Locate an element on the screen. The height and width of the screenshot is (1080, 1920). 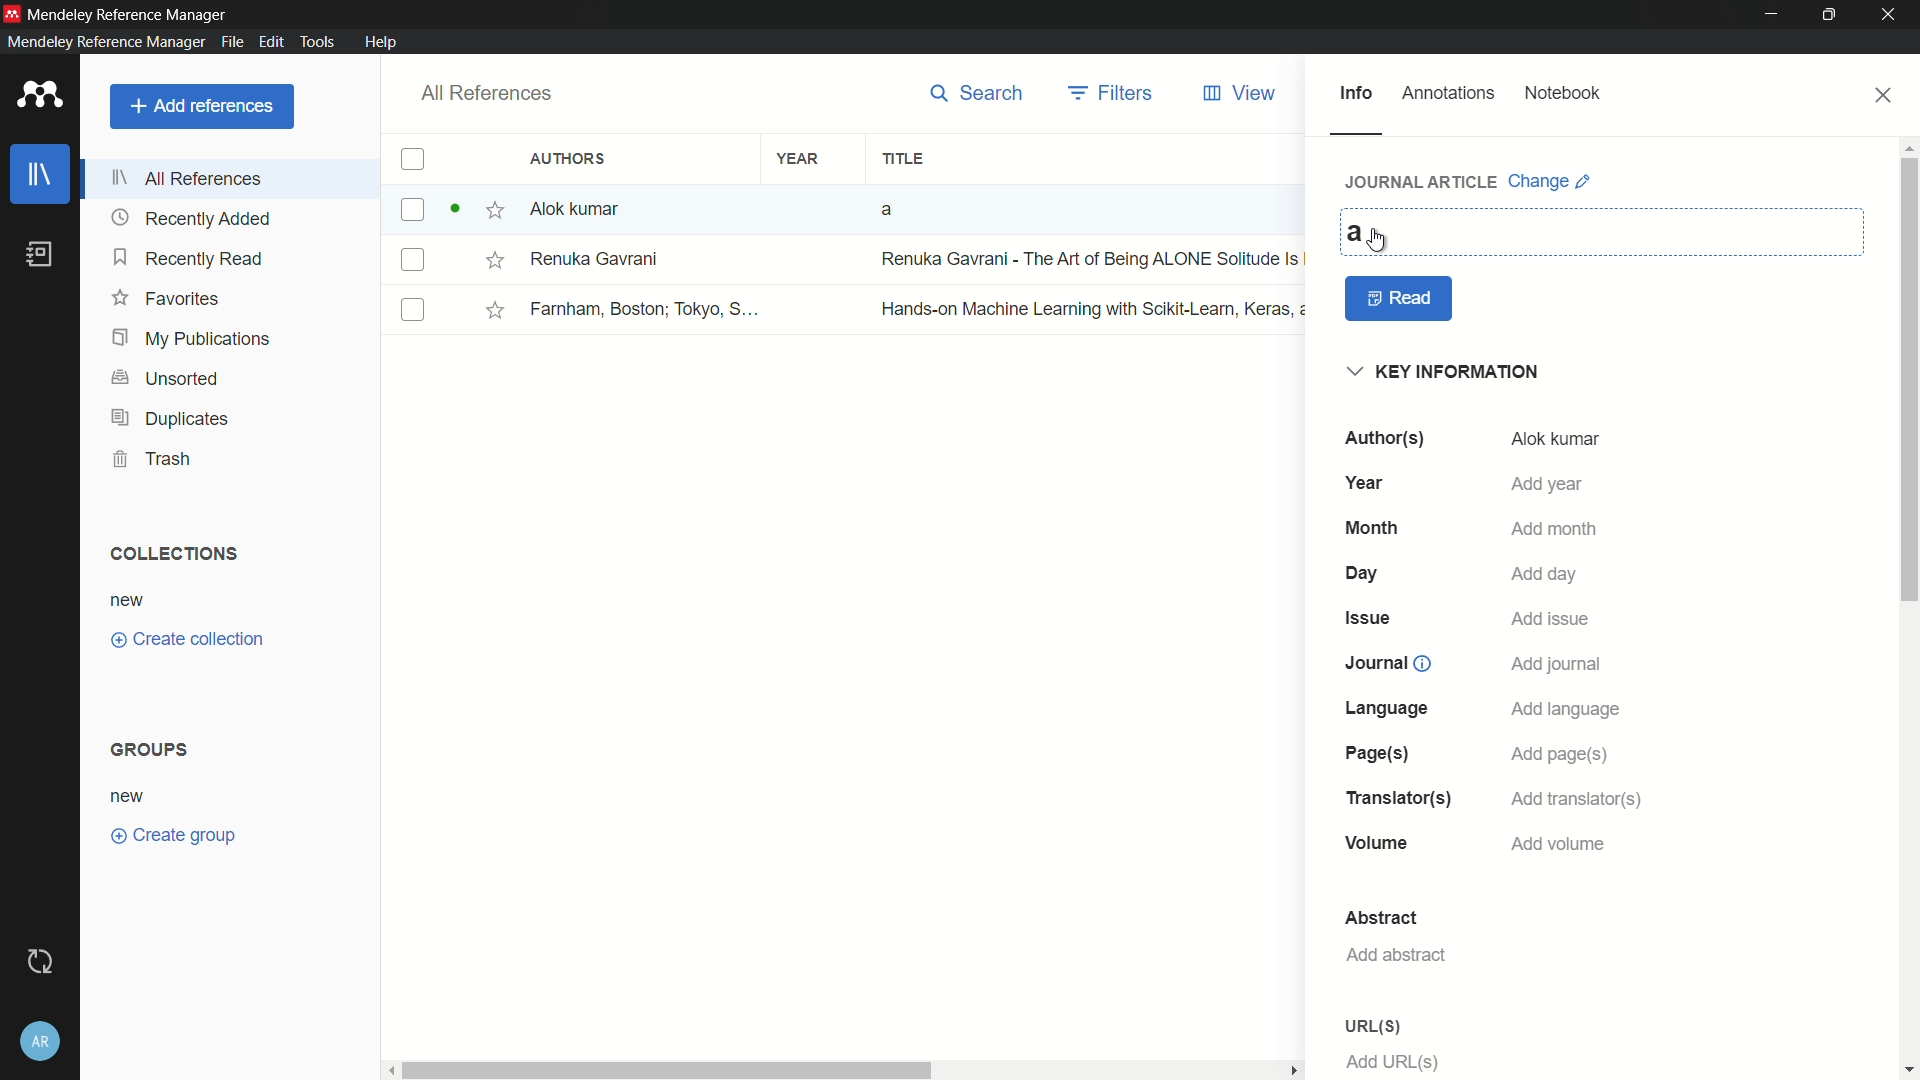
book-1 is located at coordinates (713, 209).